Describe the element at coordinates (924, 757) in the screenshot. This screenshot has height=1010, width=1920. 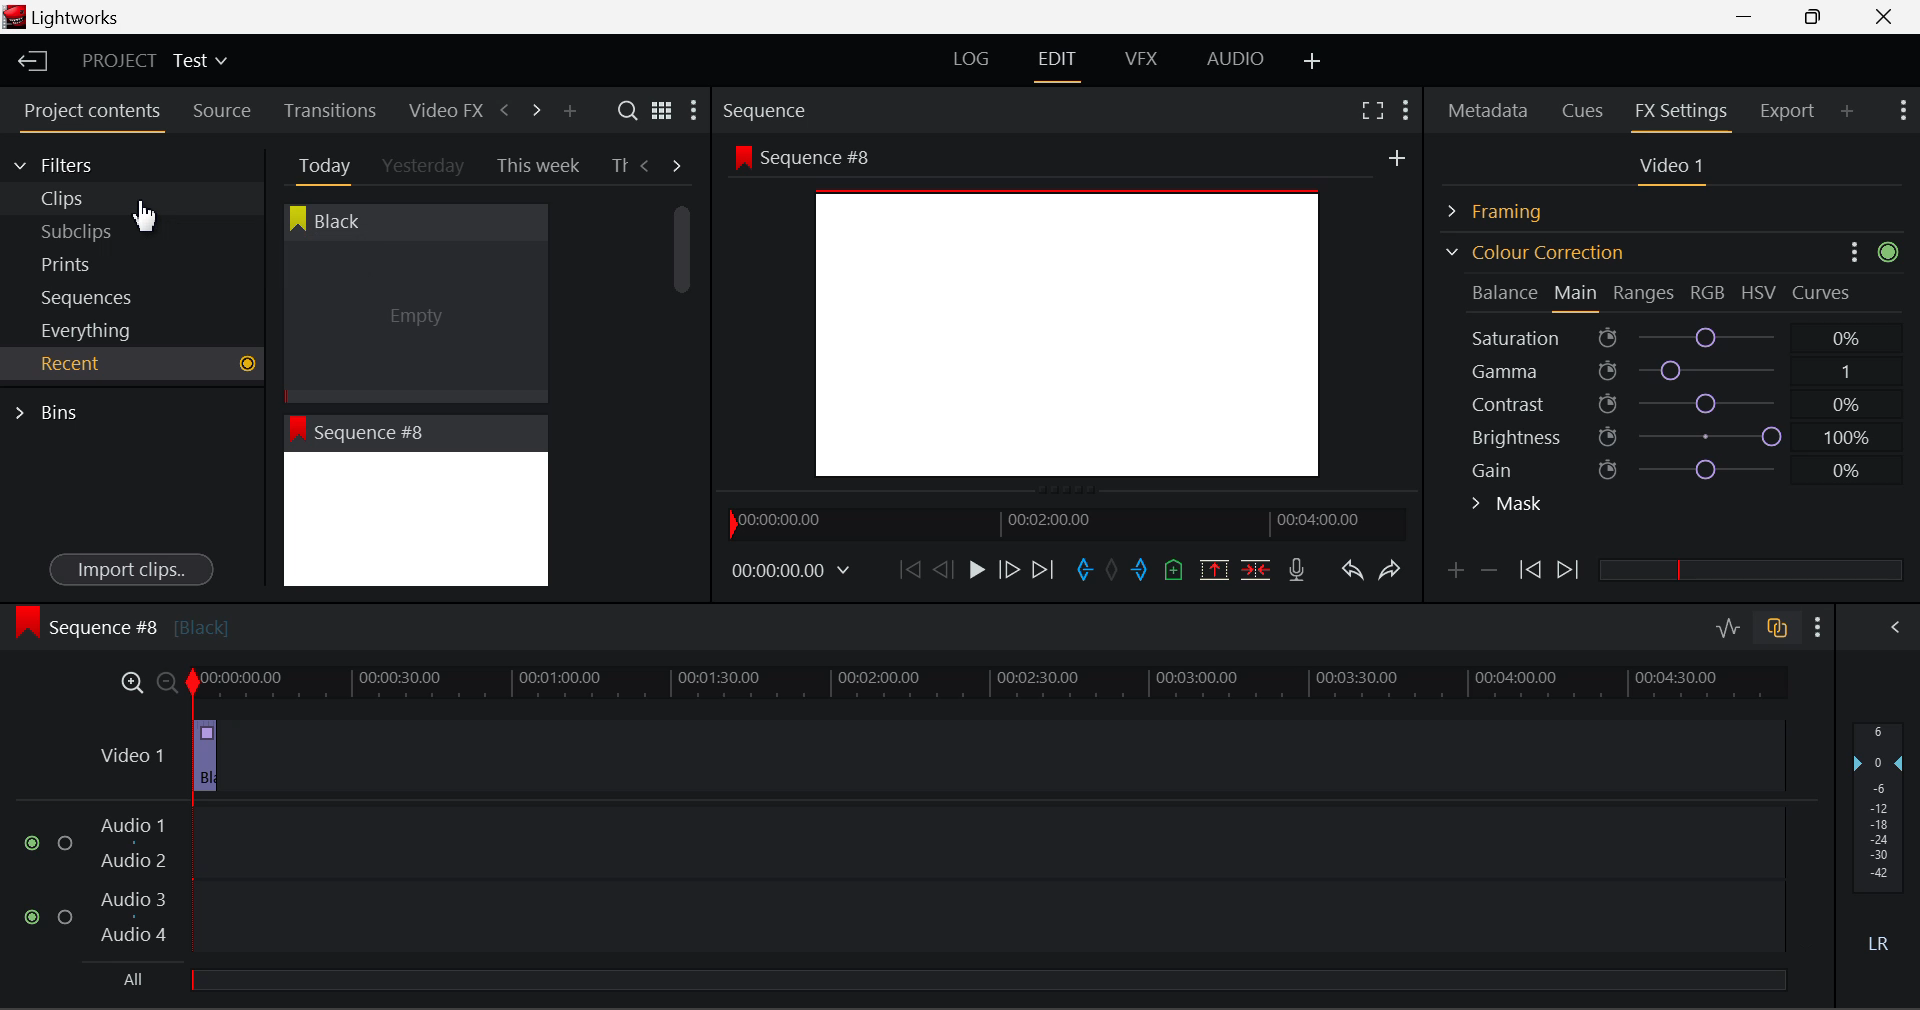
I see `Clip 2 Deleted` at that location.